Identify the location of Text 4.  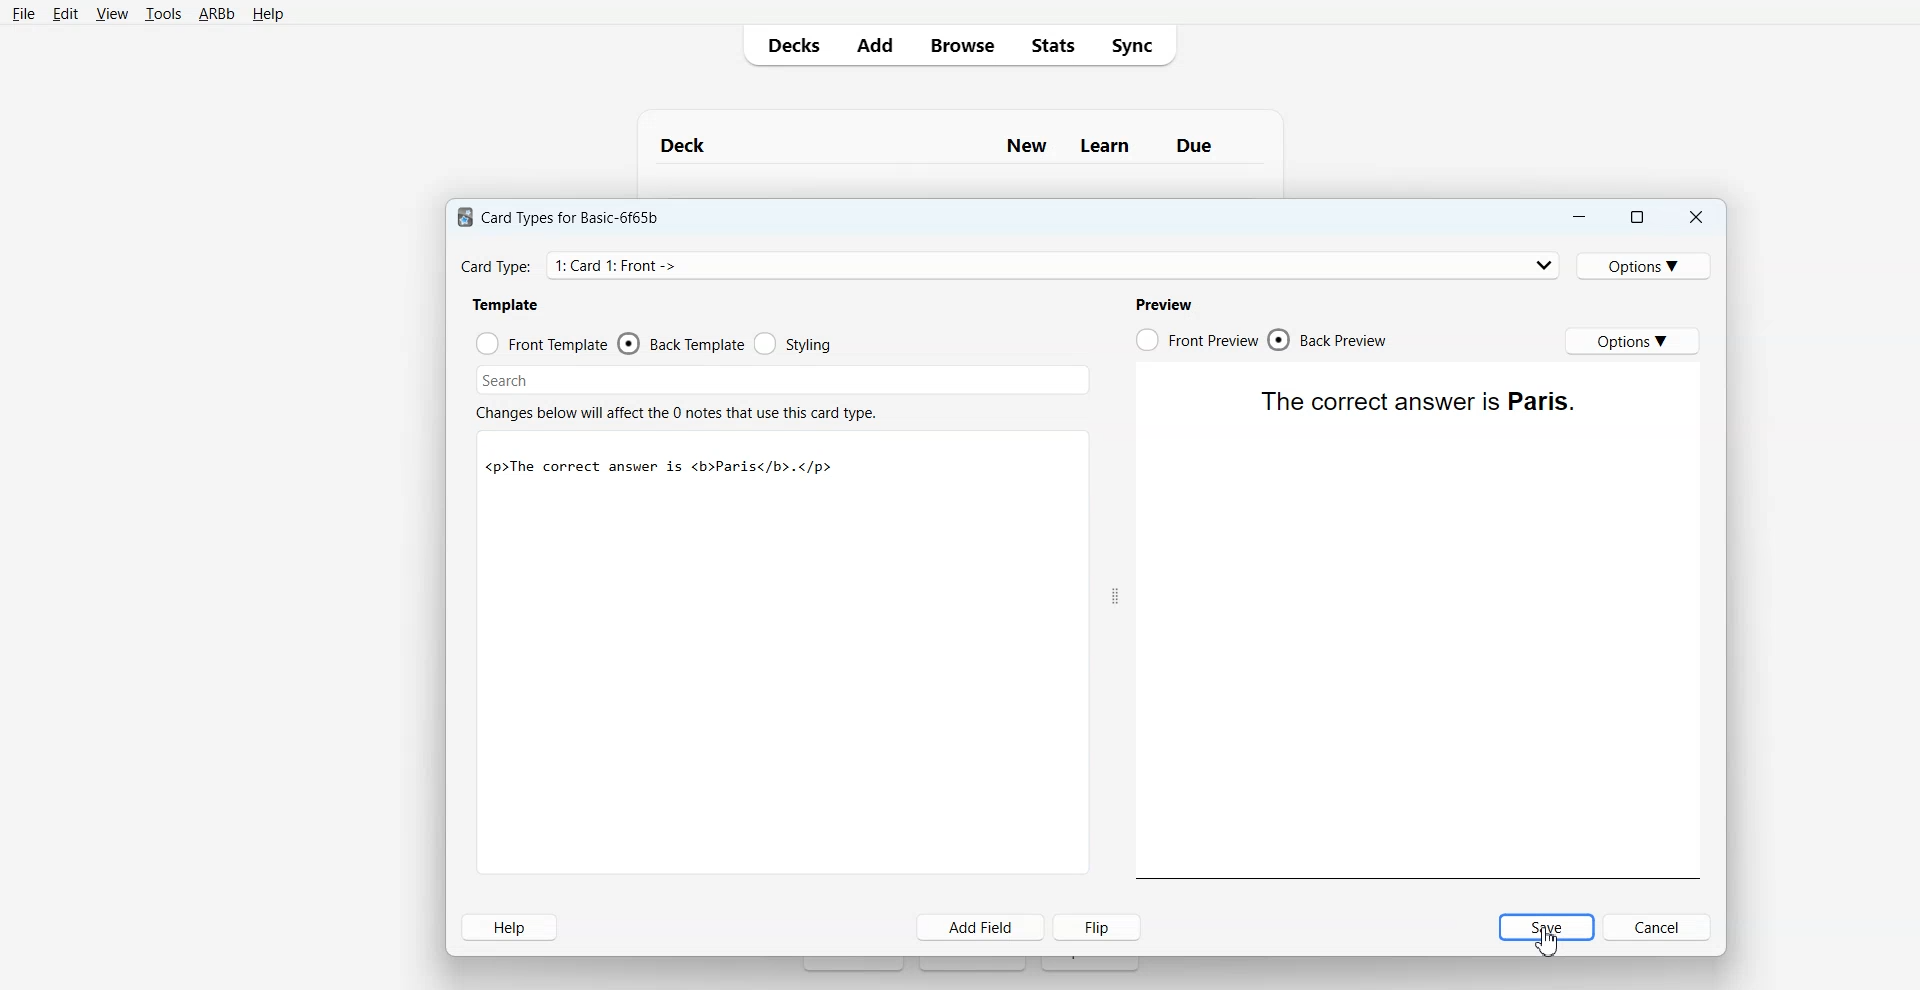
(1168, 302).